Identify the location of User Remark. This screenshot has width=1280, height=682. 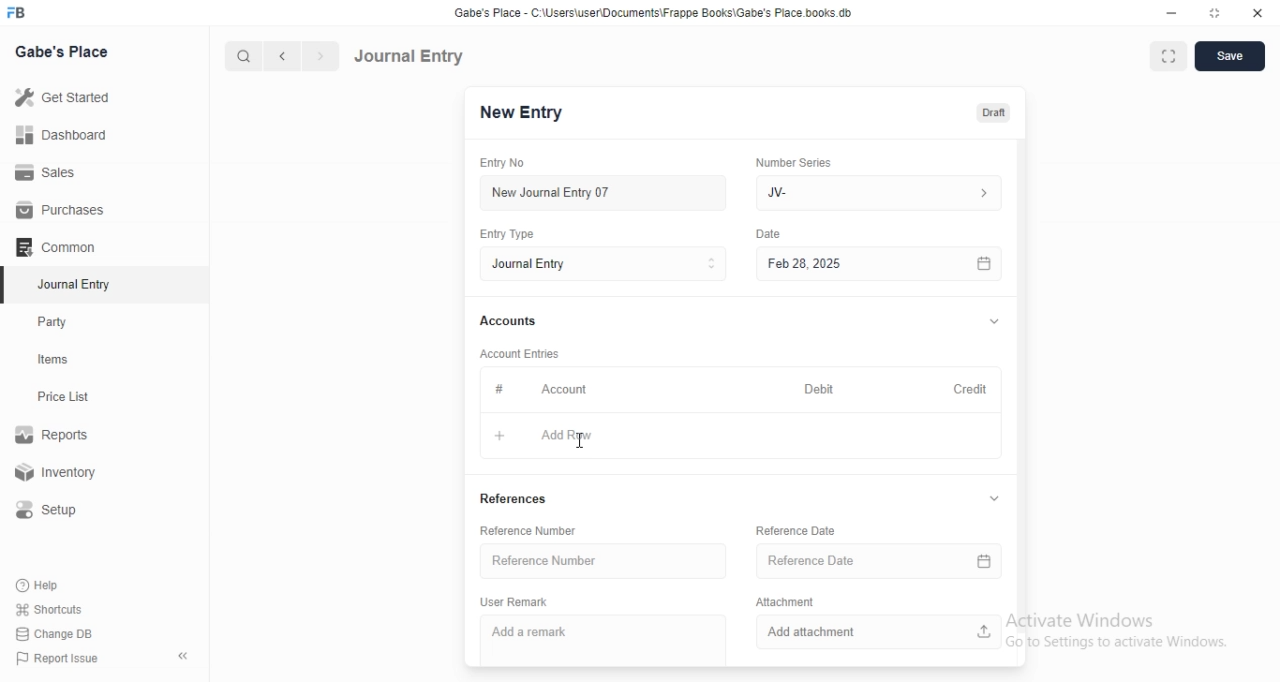
(515, 603).